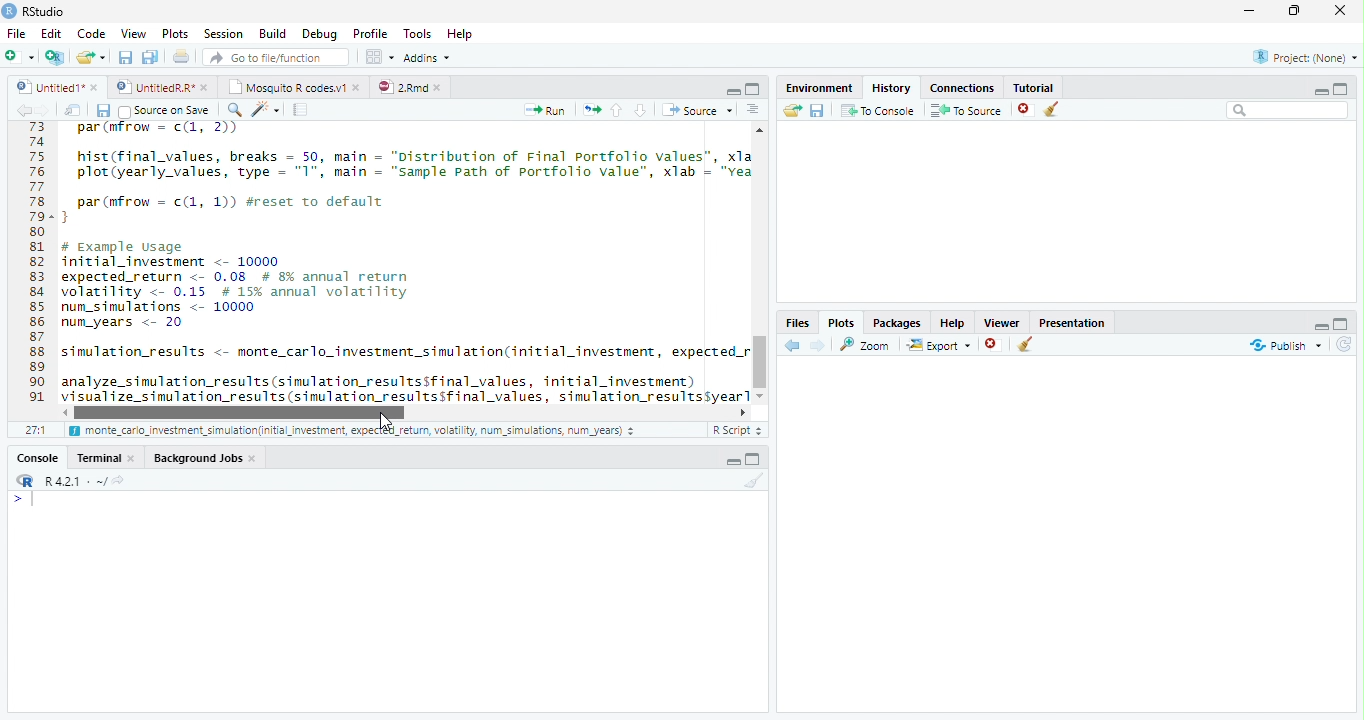 This screenshot has height=720, width=1364. Describe the element at coordinates (23, 110) in the screenshot. I see `previous source location` at that location.